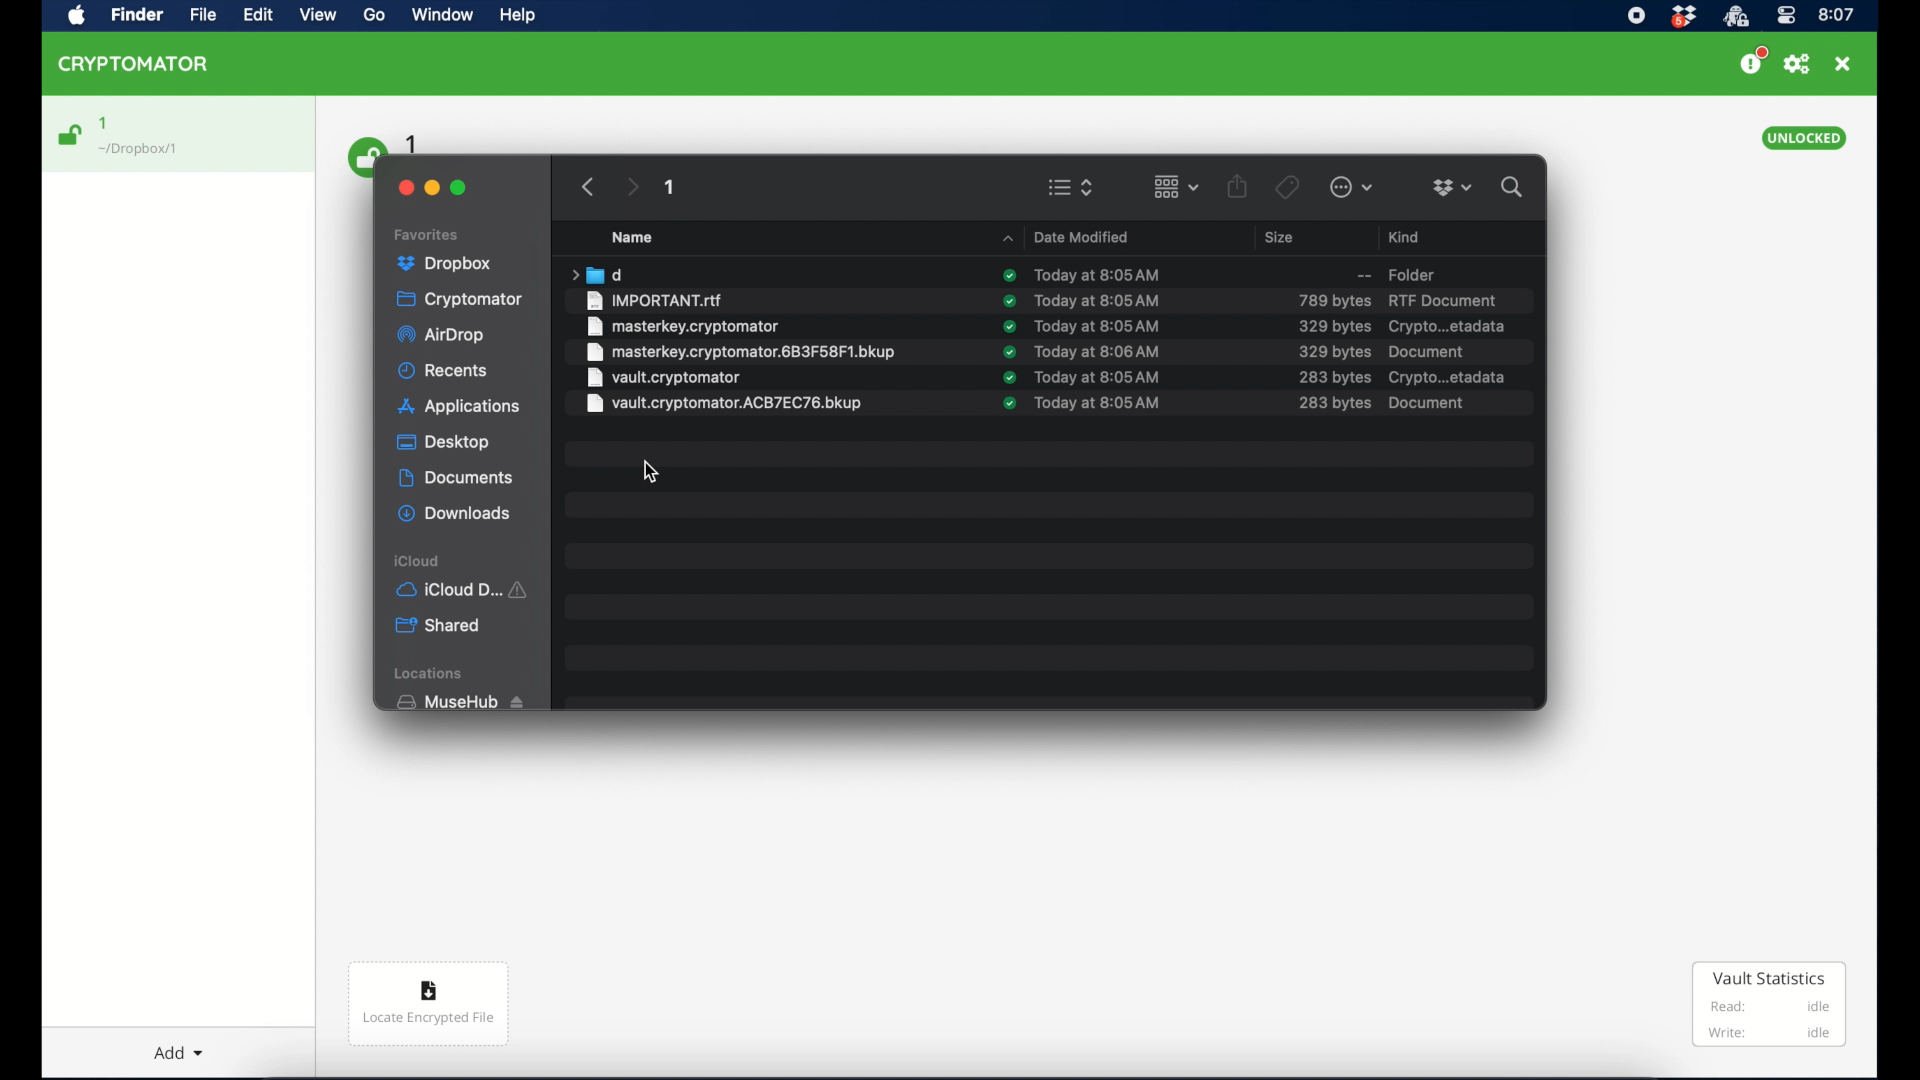 The image size is (1920, 1080). What do you see at coordinates (520, 19) in the screenshot?
I see `Help` at bounding box center [520, 19].